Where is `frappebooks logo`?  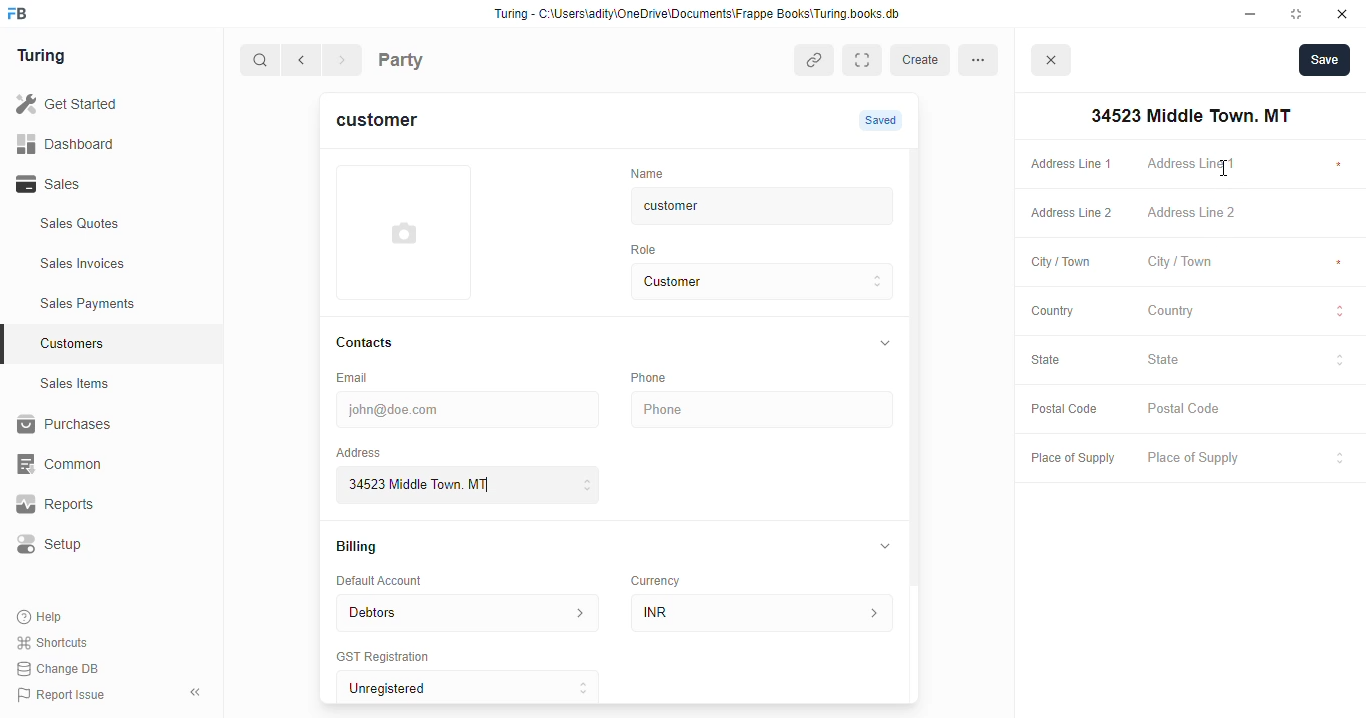 frappebooks logo is located at coordinates (23, 15).